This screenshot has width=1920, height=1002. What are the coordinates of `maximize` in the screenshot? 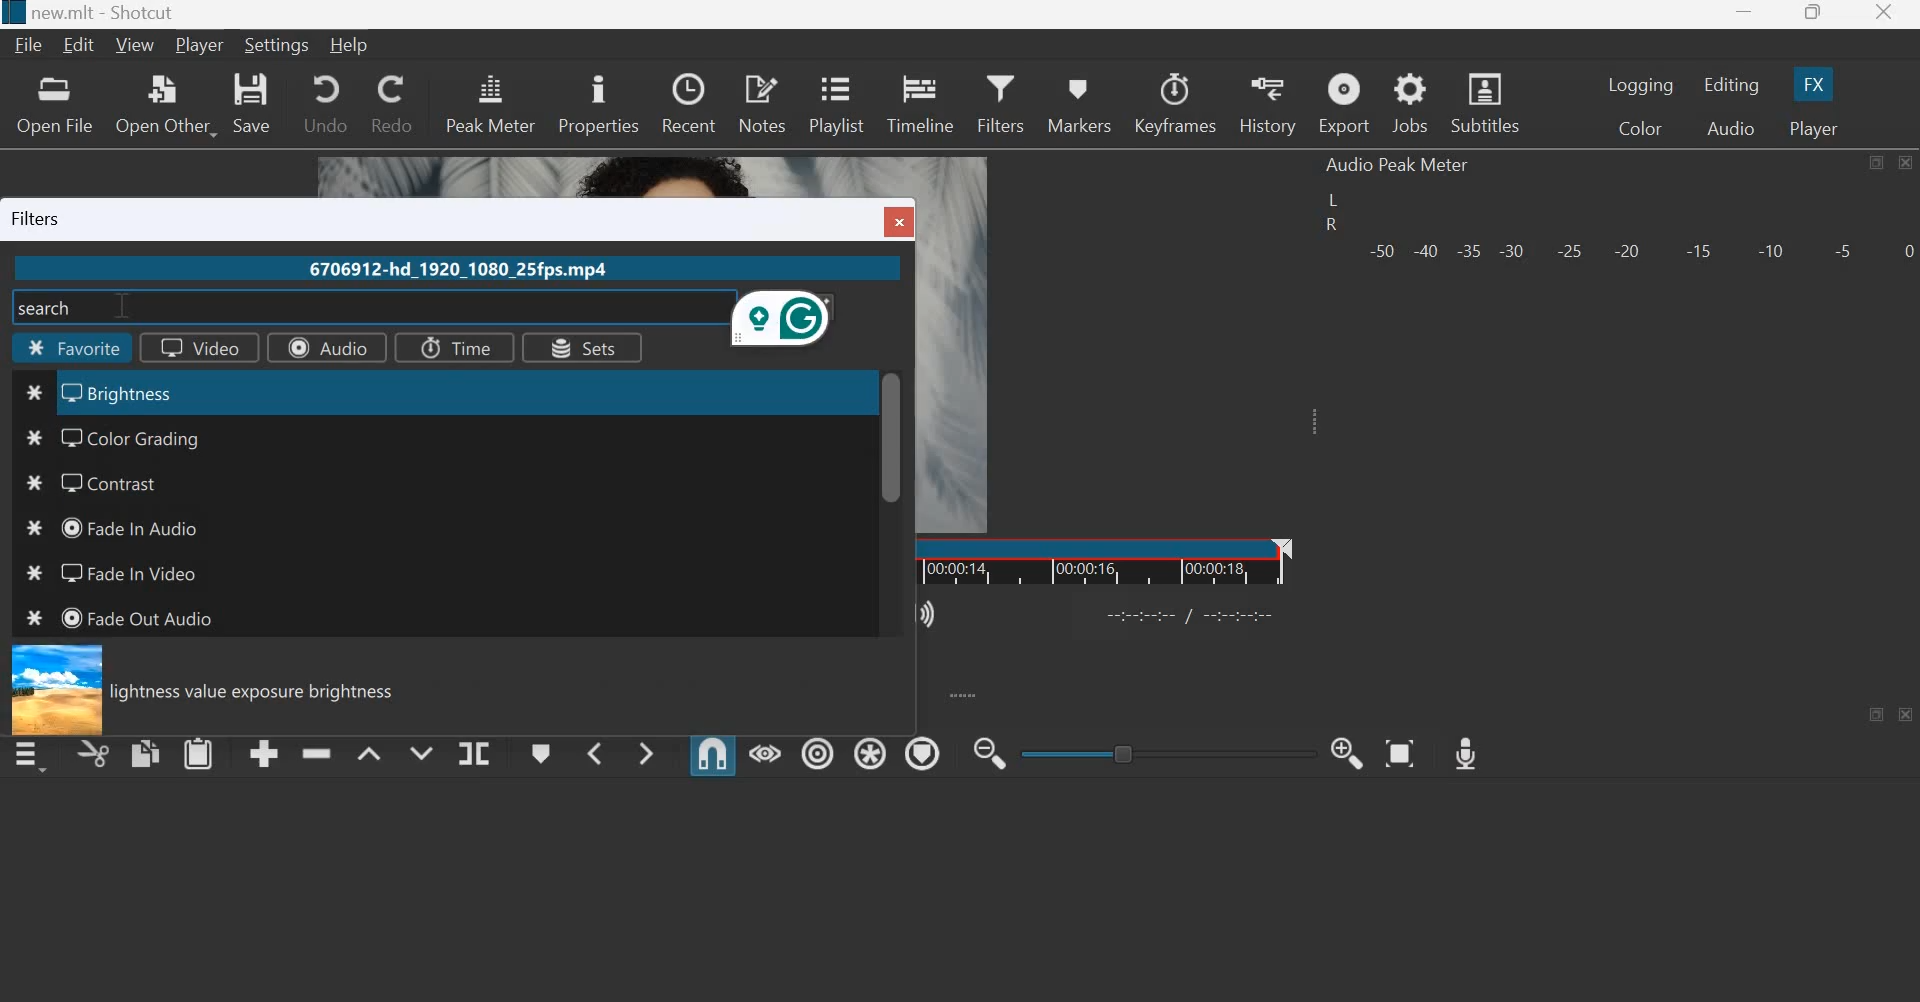 It's located at (1875, 163).